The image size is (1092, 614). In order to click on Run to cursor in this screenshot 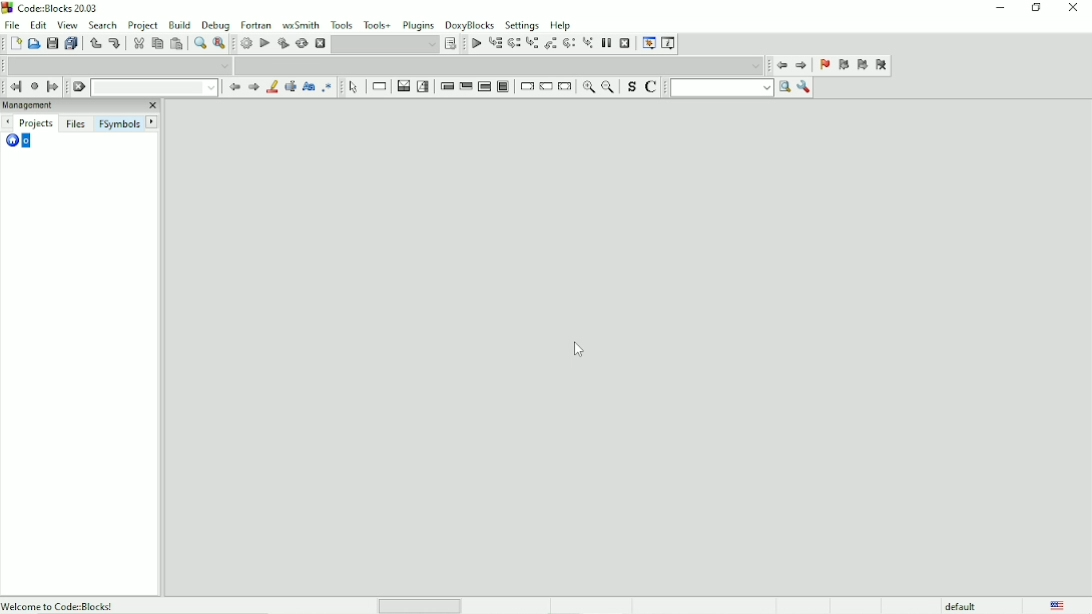, I will do `click(496, 45)`.